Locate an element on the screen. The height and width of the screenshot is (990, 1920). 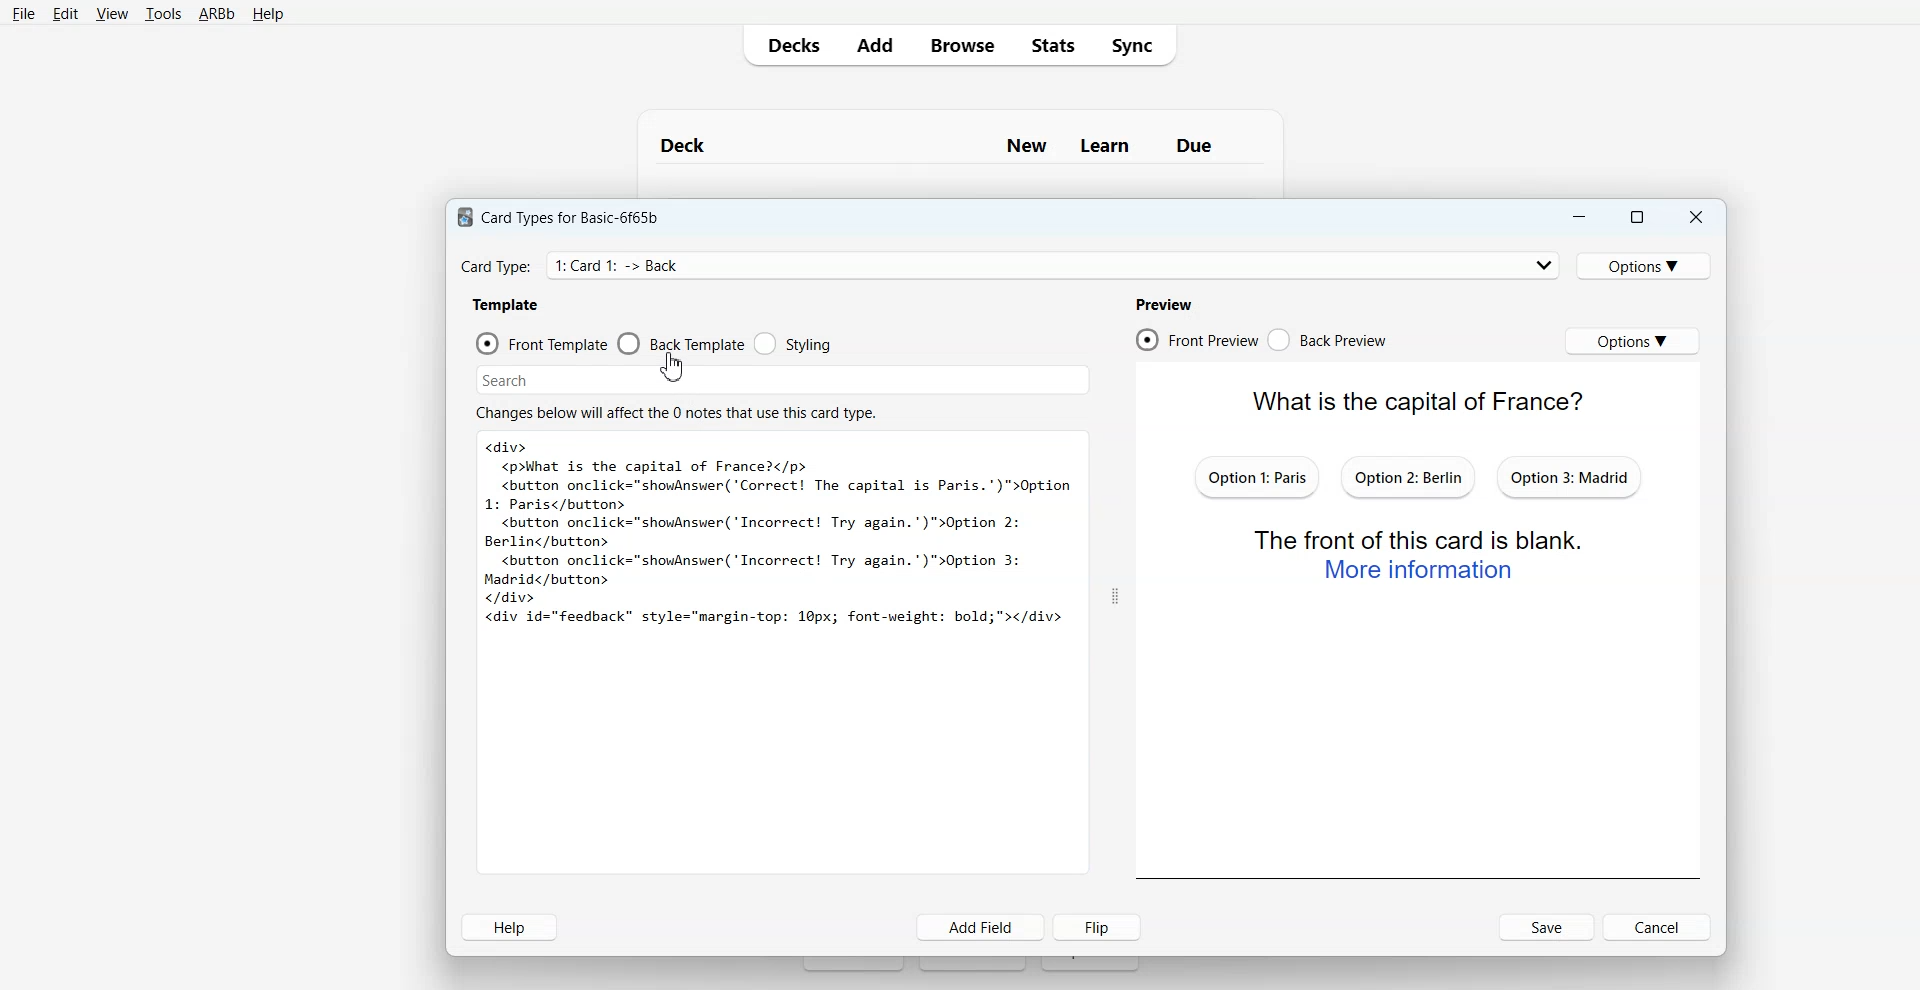
Decks is located at coordinates (789, 45).